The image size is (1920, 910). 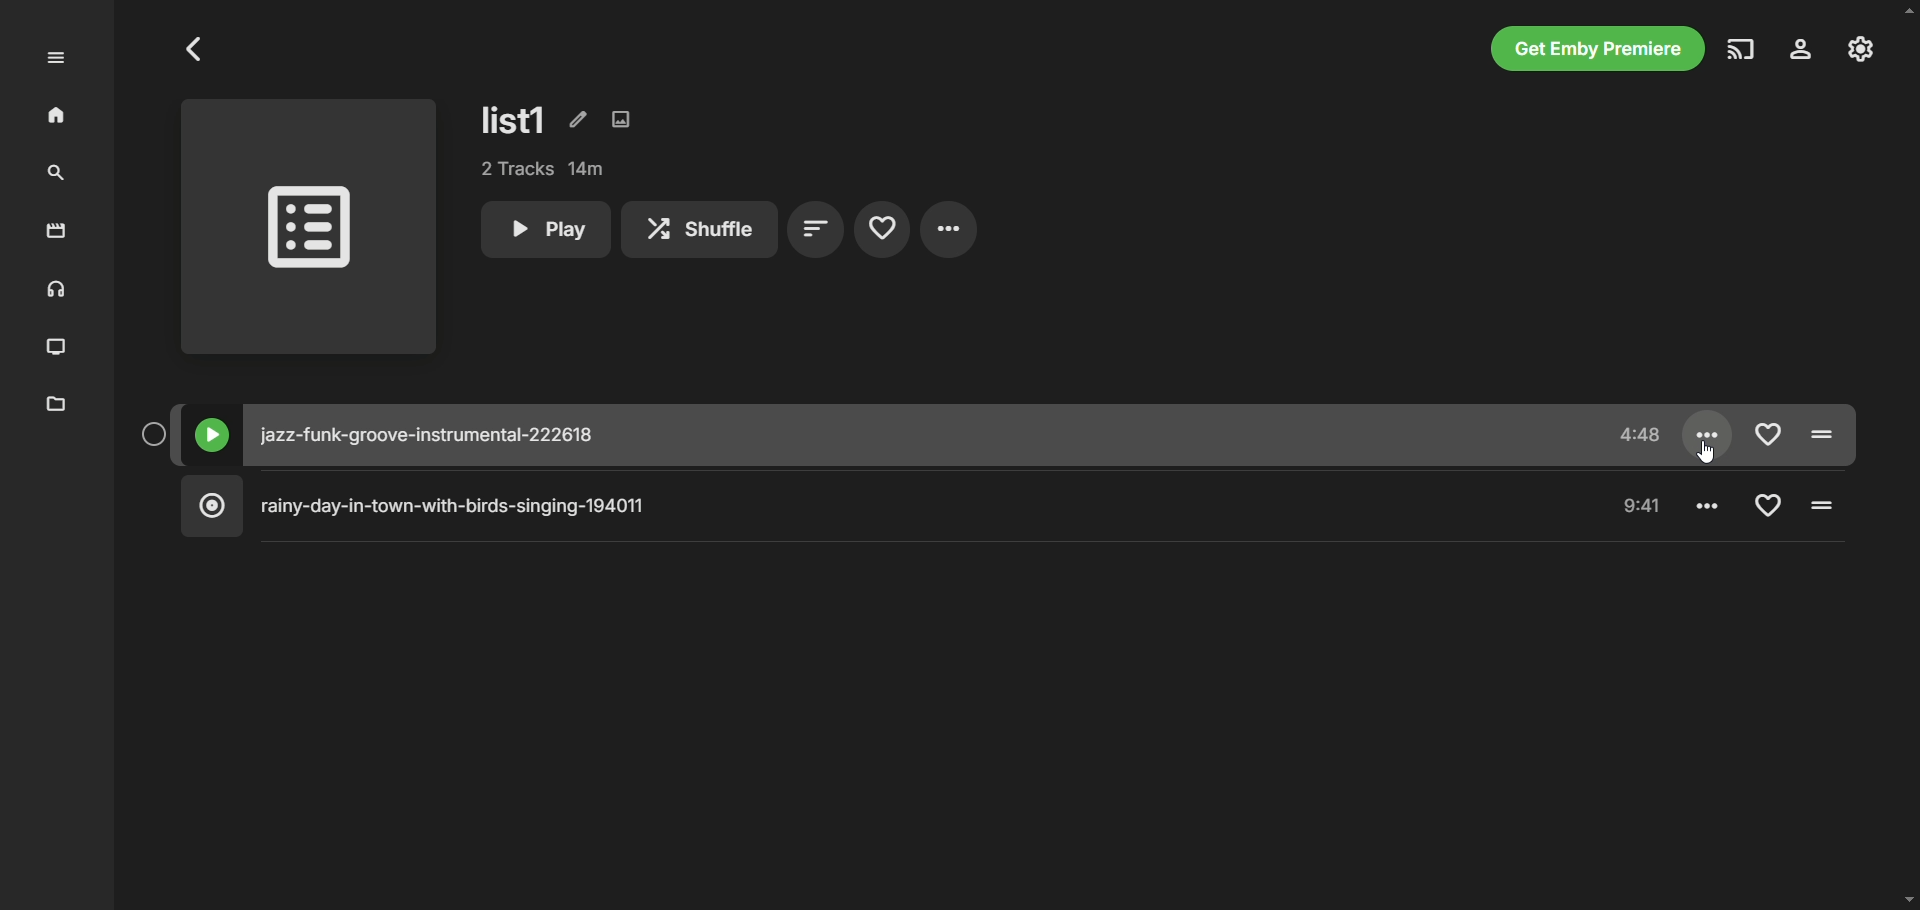 I want to click on Add to favorite, so click(x=1768, y=435).